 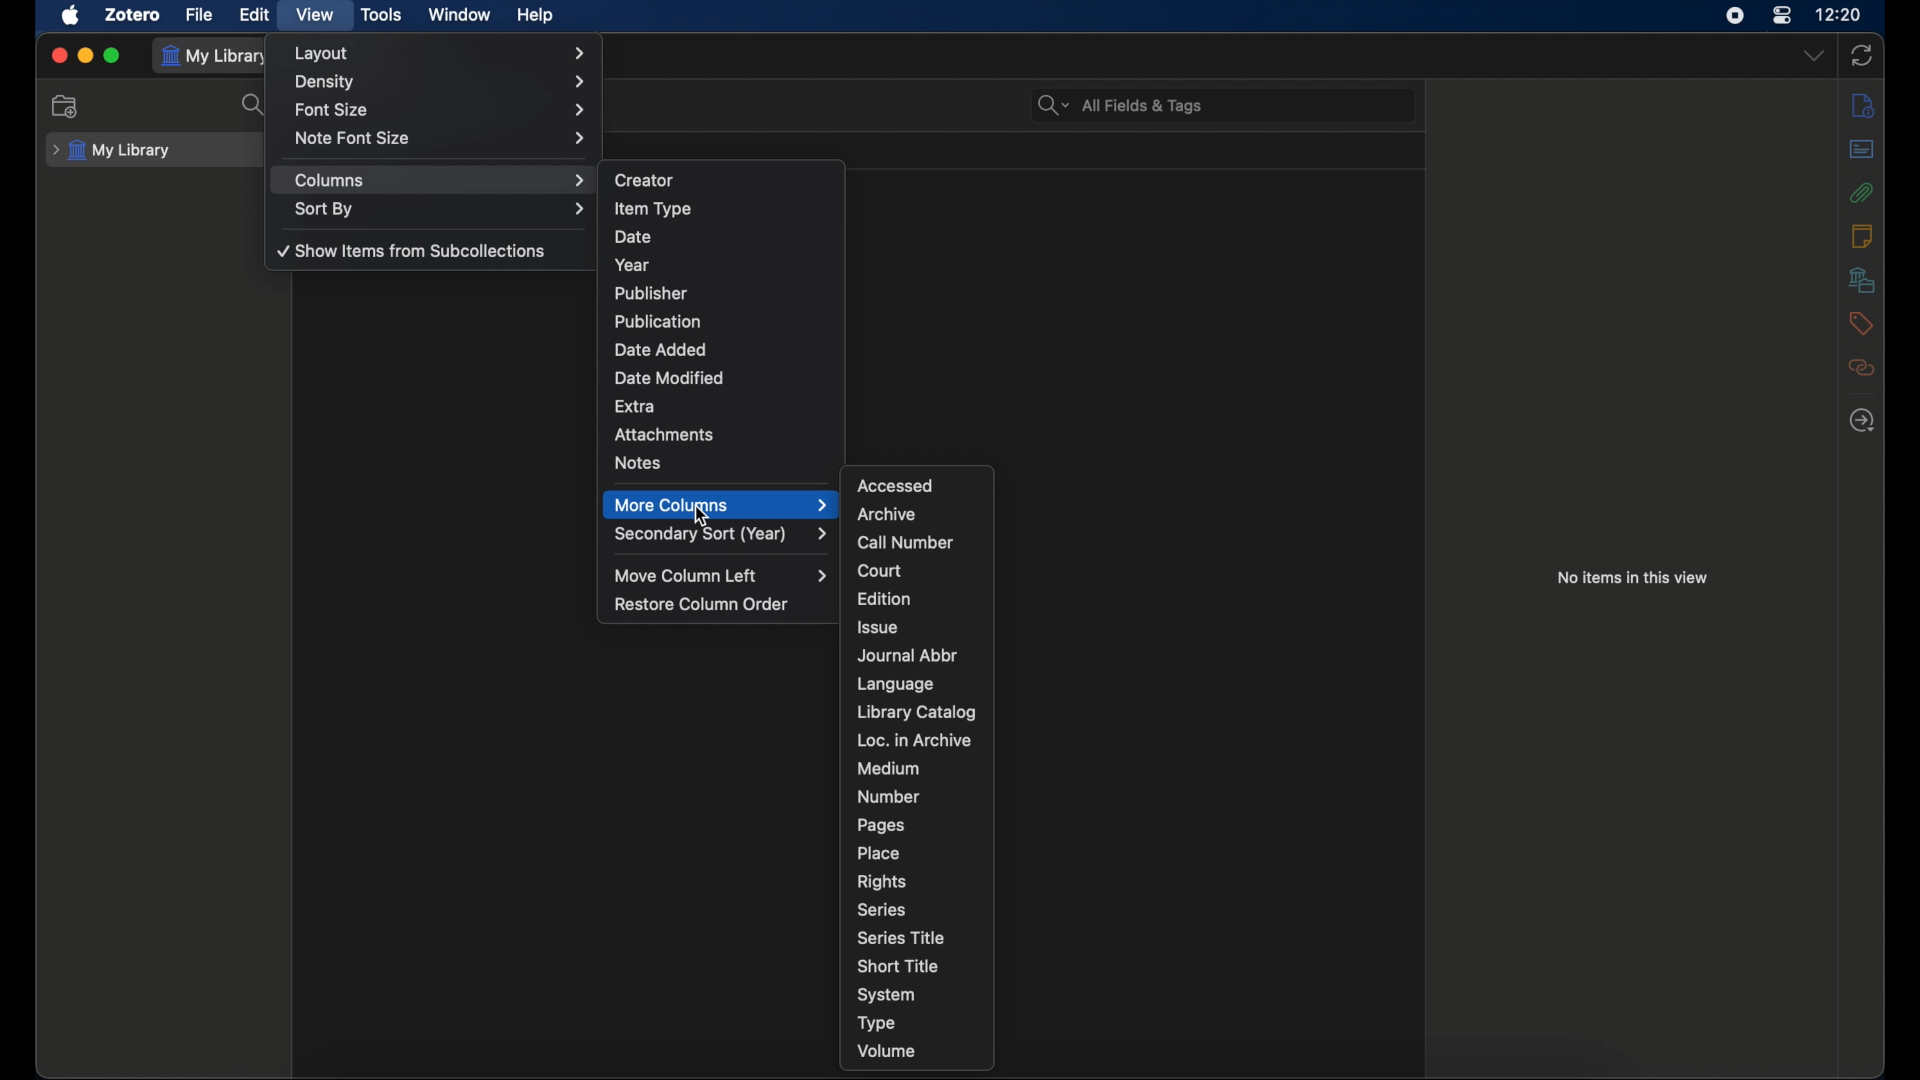 I want to click on maximize, so click(x=114, y=56).